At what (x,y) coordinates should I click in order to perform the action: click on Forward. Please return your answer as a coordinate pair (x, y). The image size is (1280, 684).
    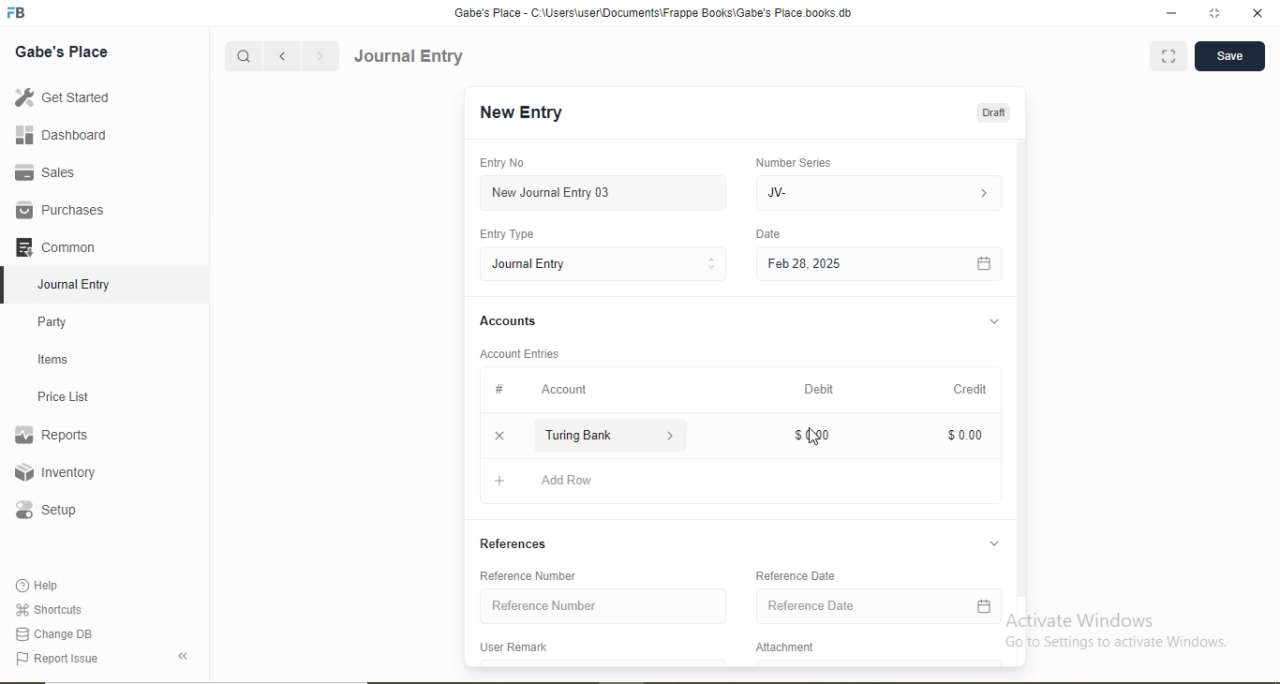
    Looking at the image, I should click on (321, 56).